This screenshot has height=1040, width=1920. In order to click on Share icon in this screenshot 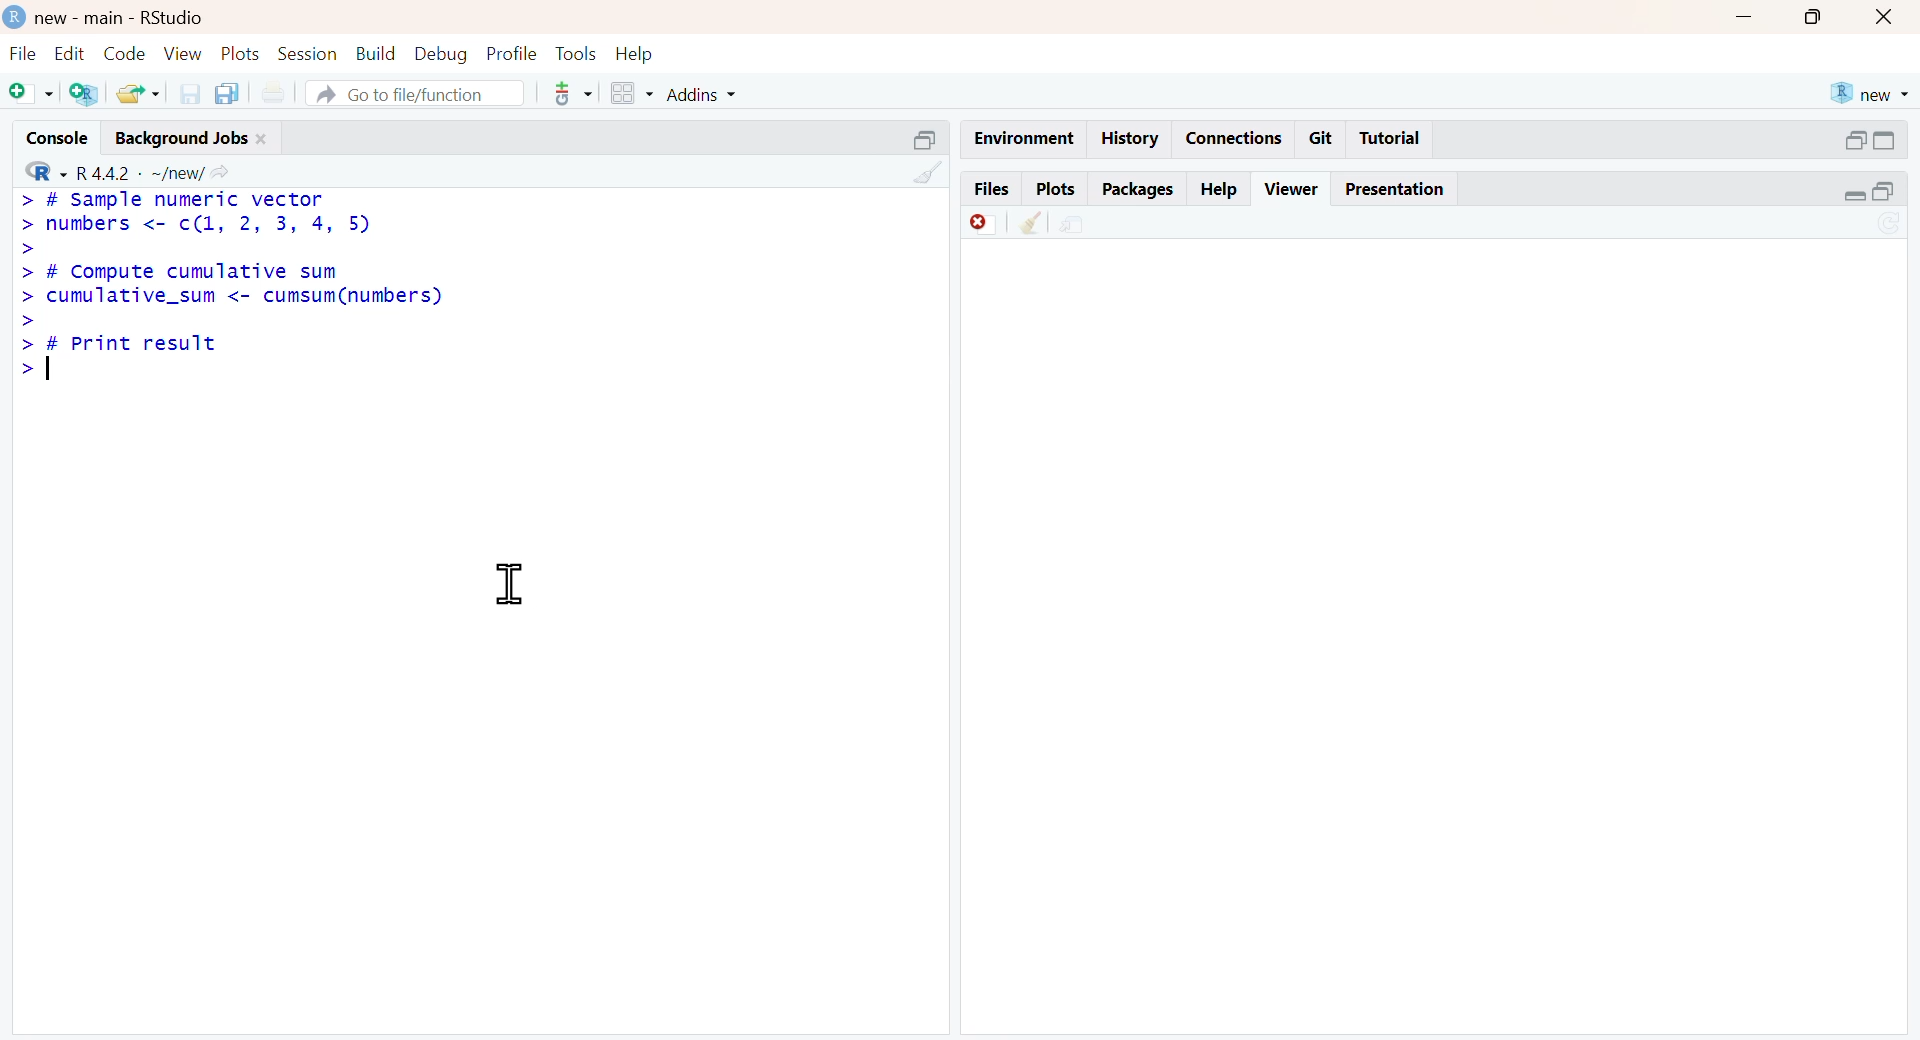, I will do `click(220, 170)`.